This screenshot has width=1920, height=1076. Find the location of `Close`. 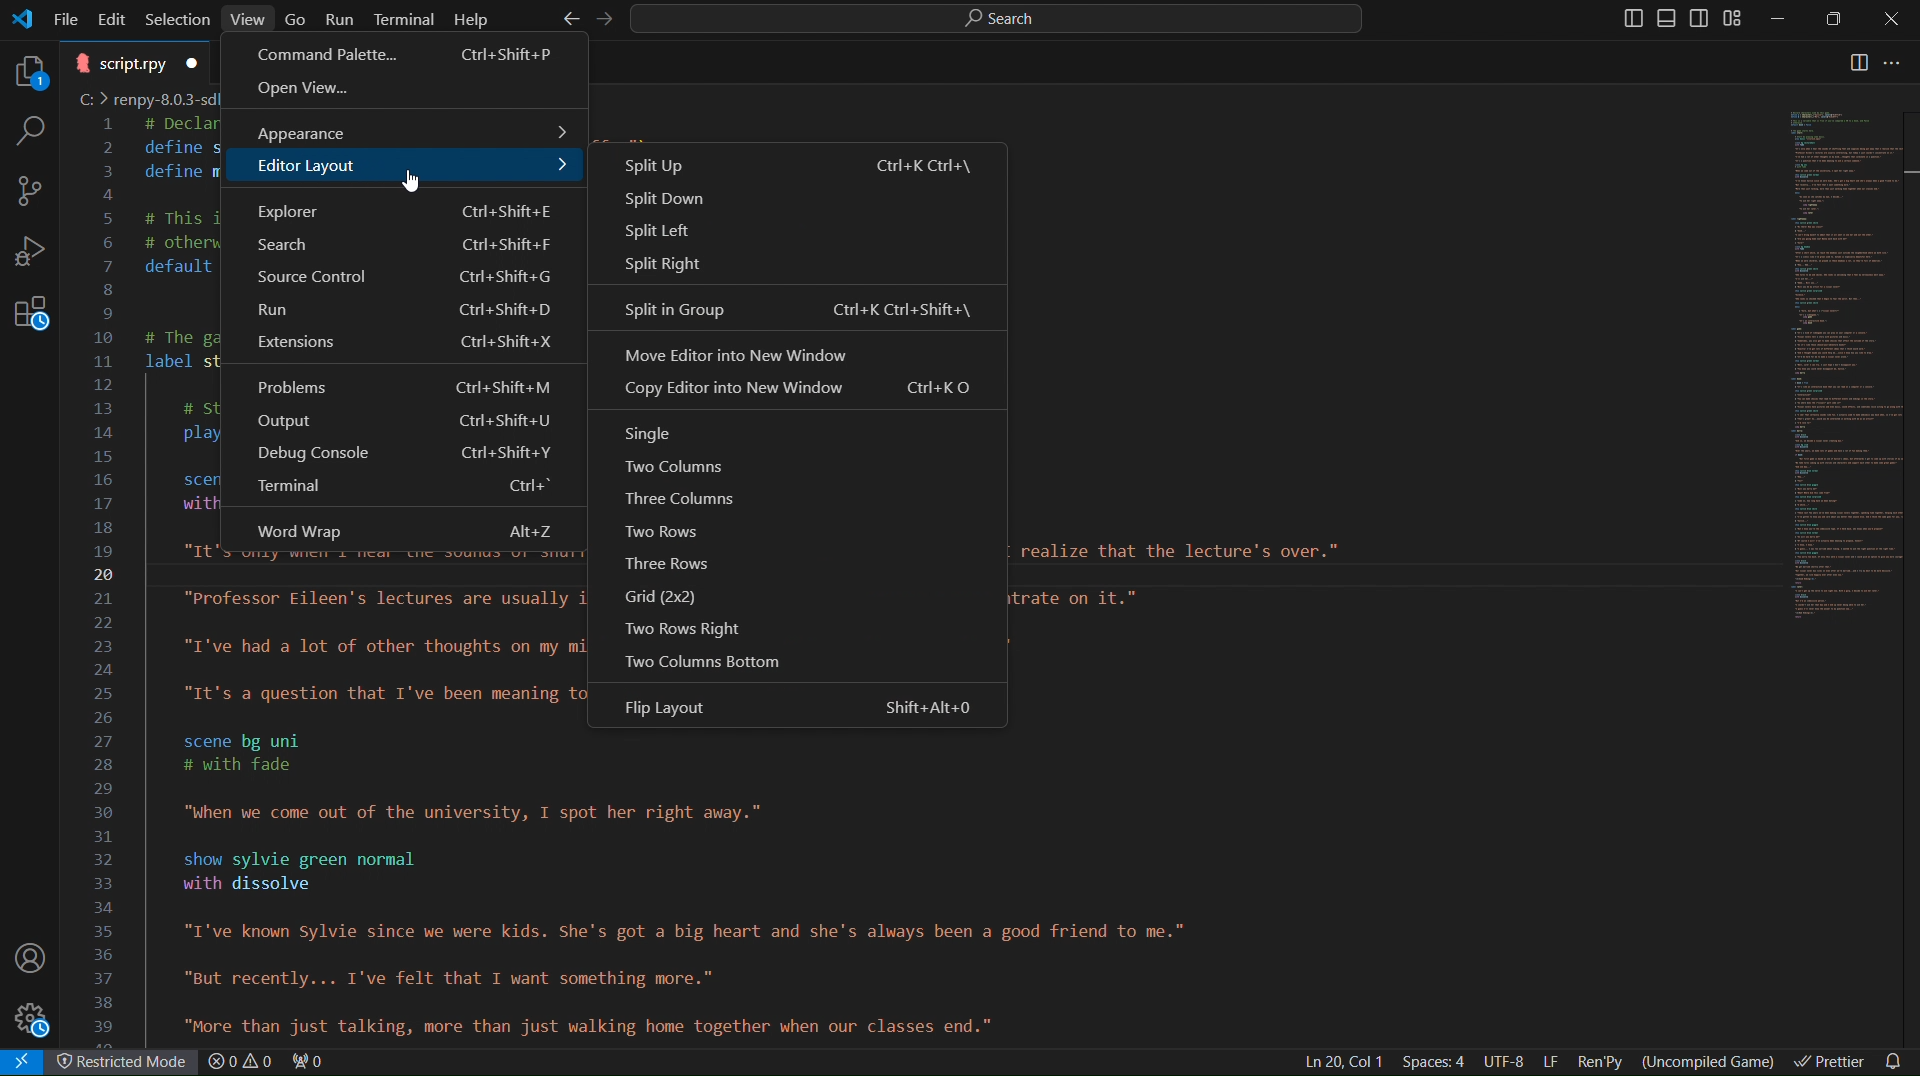

Close is located at coordinates (1890, 19).